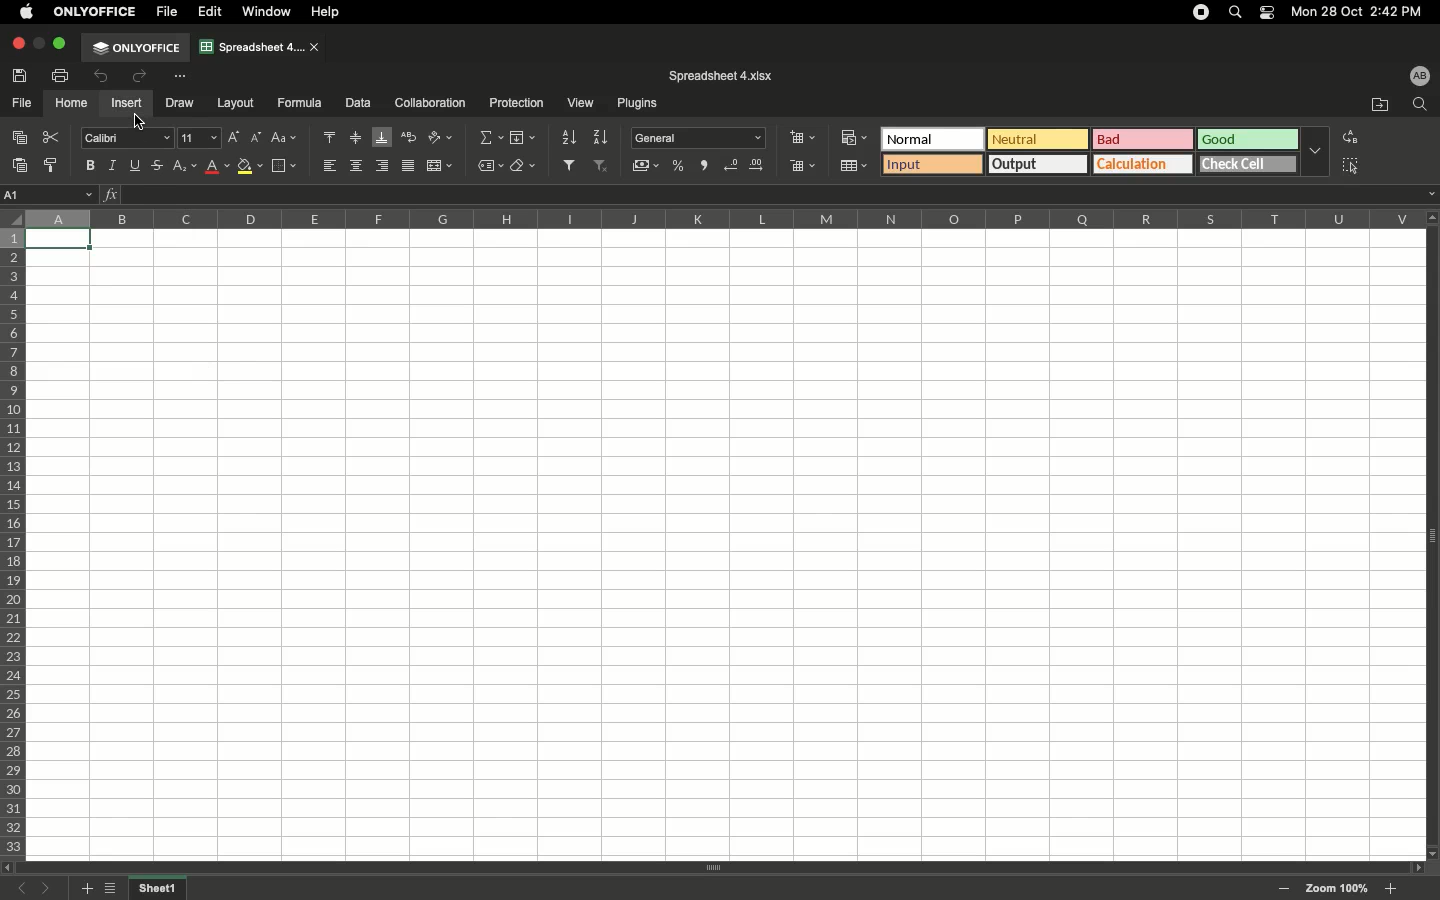 This screenshot has width=1440, height=900. Describe the element at coordinates (14, 543) in the screenshot. I see `Row` at that location.